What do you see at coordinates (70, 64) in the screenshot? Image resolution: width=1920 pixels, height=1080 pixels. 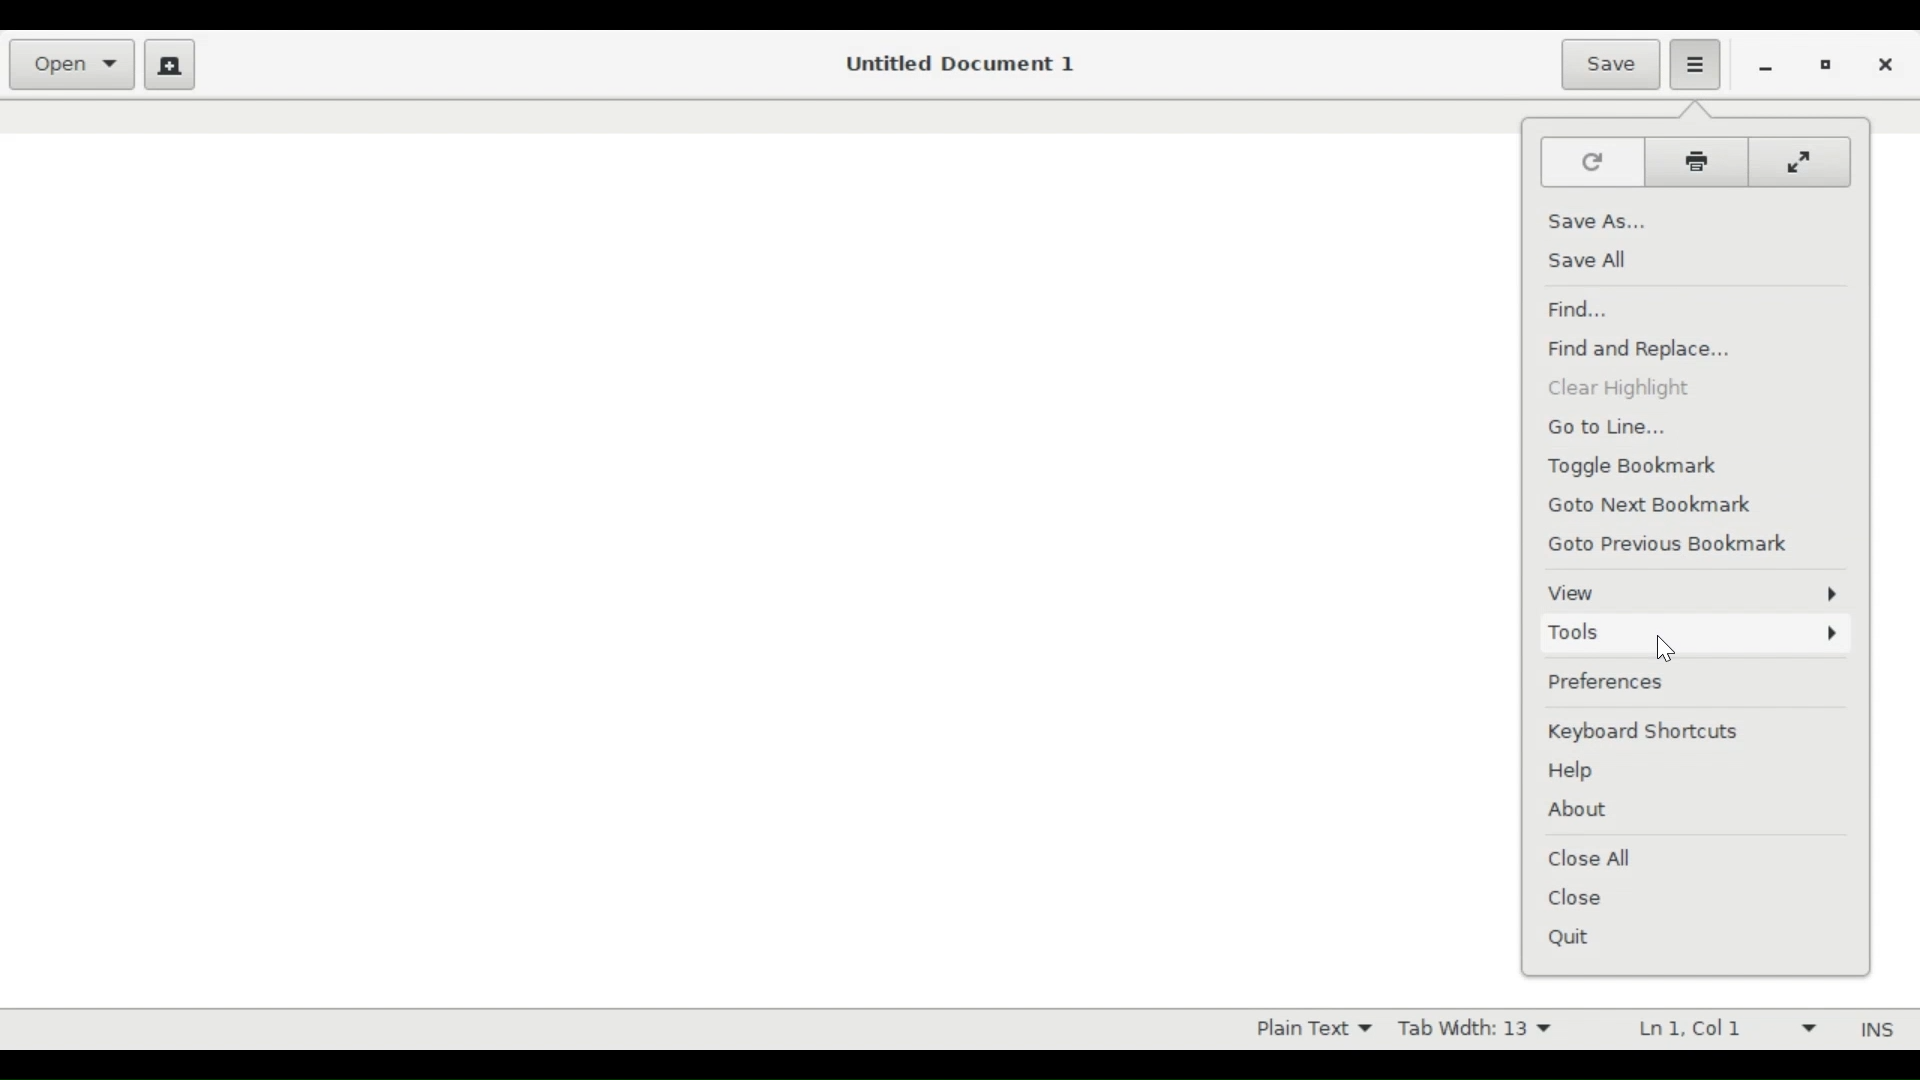 I see `Open` at bounding box center [70, 64].